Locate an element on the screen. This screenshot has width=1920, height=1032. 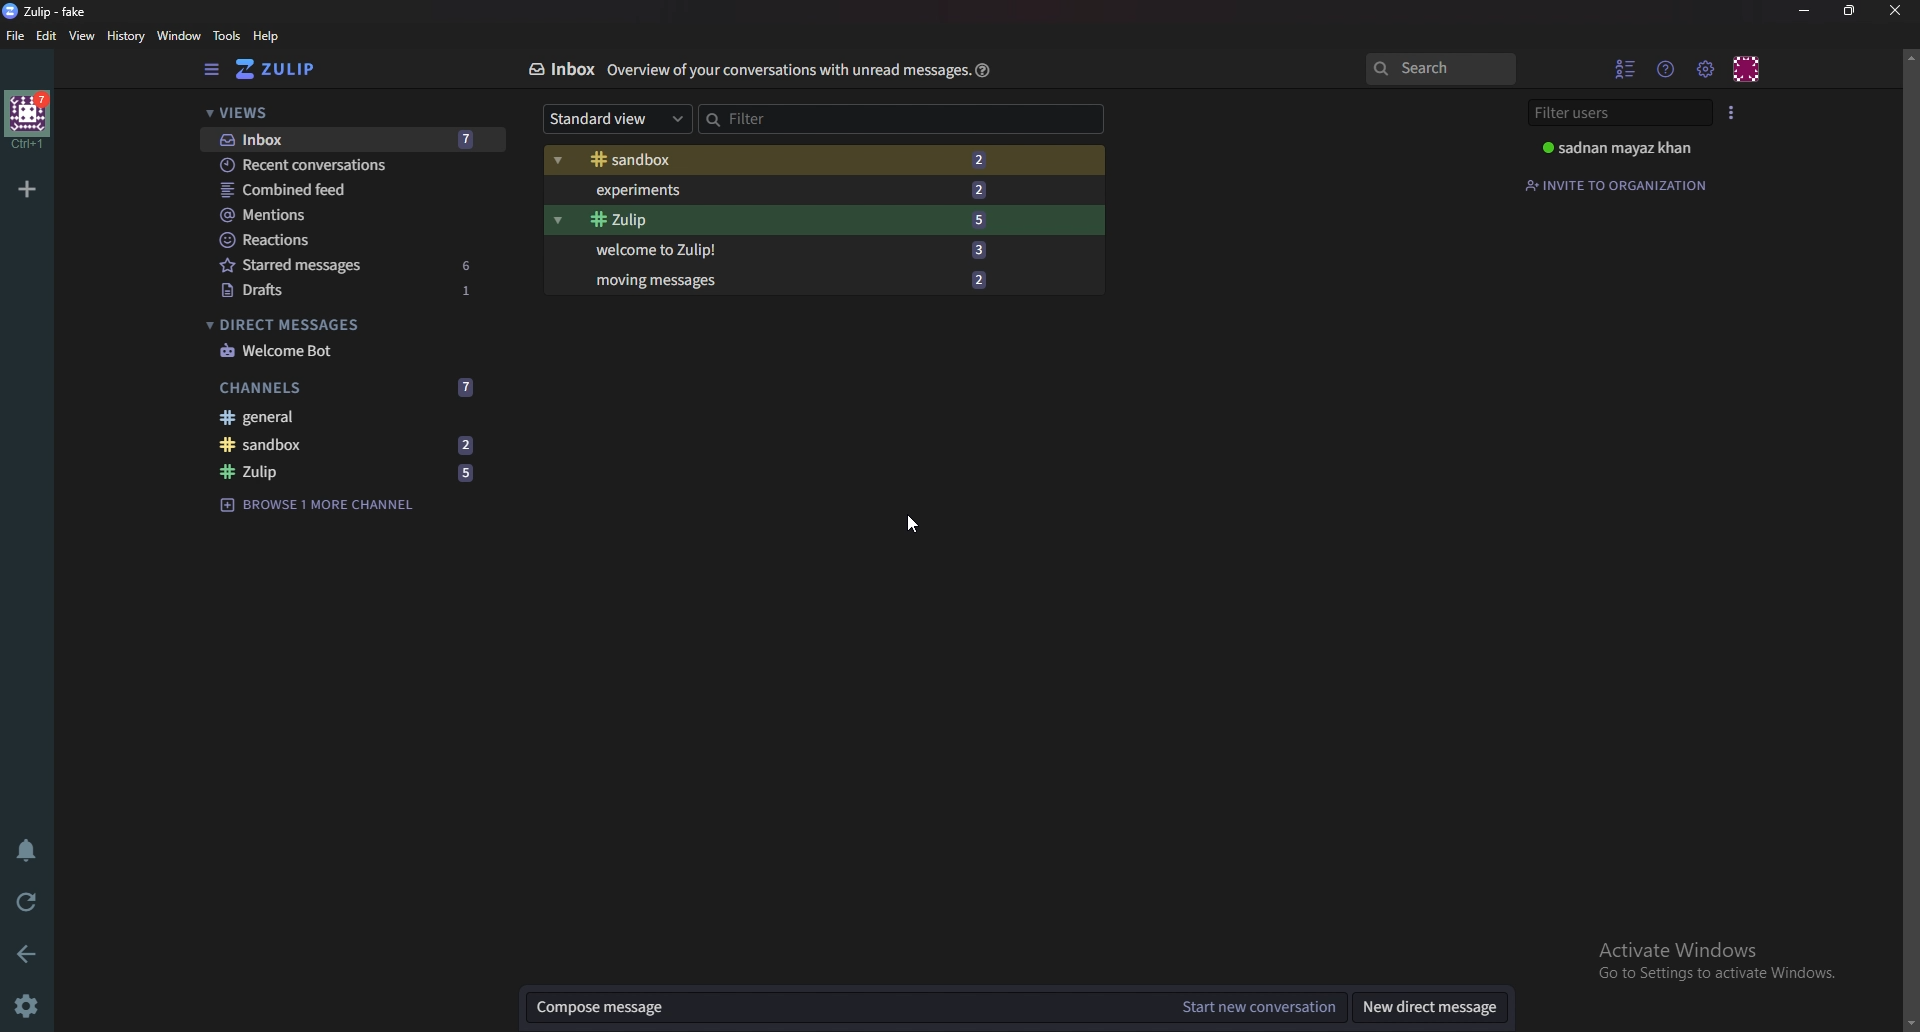
File is located at coordinates (19, 35).